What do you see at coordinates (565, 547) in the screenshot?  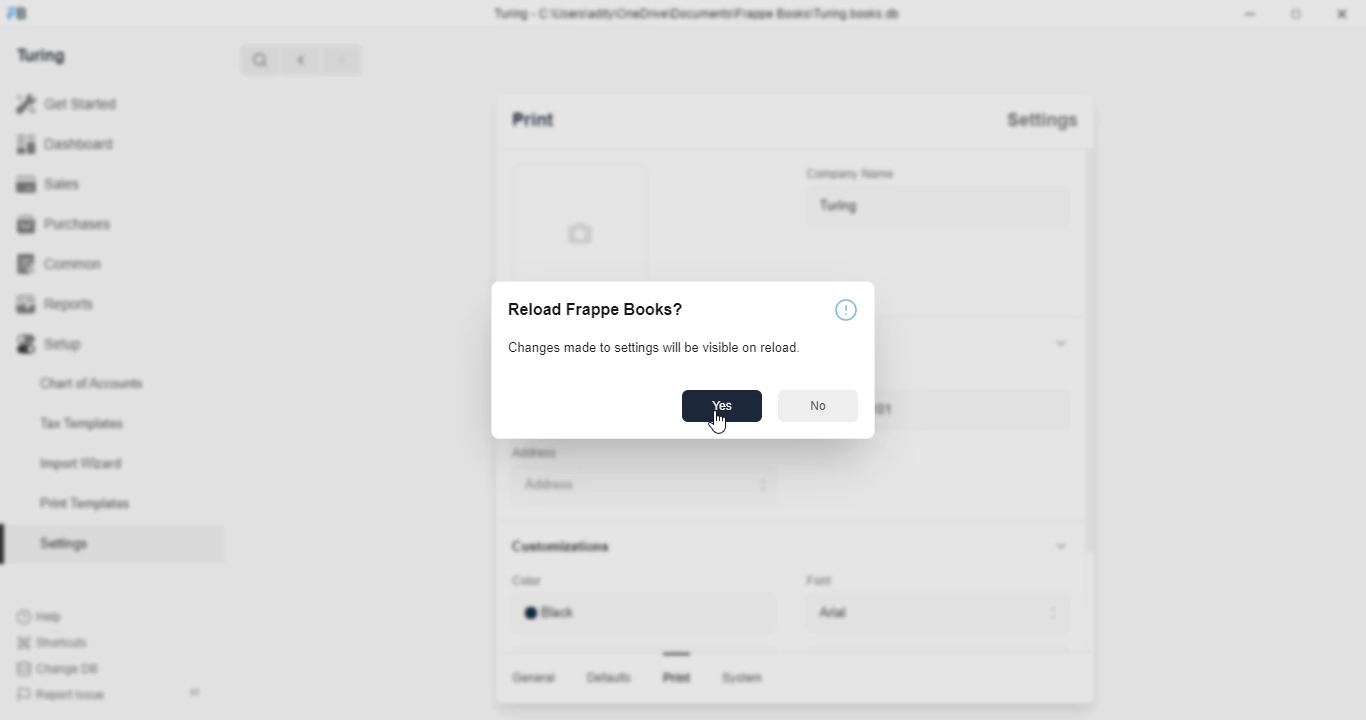 I see `‘Customizations` at bounding box center [565, 547].